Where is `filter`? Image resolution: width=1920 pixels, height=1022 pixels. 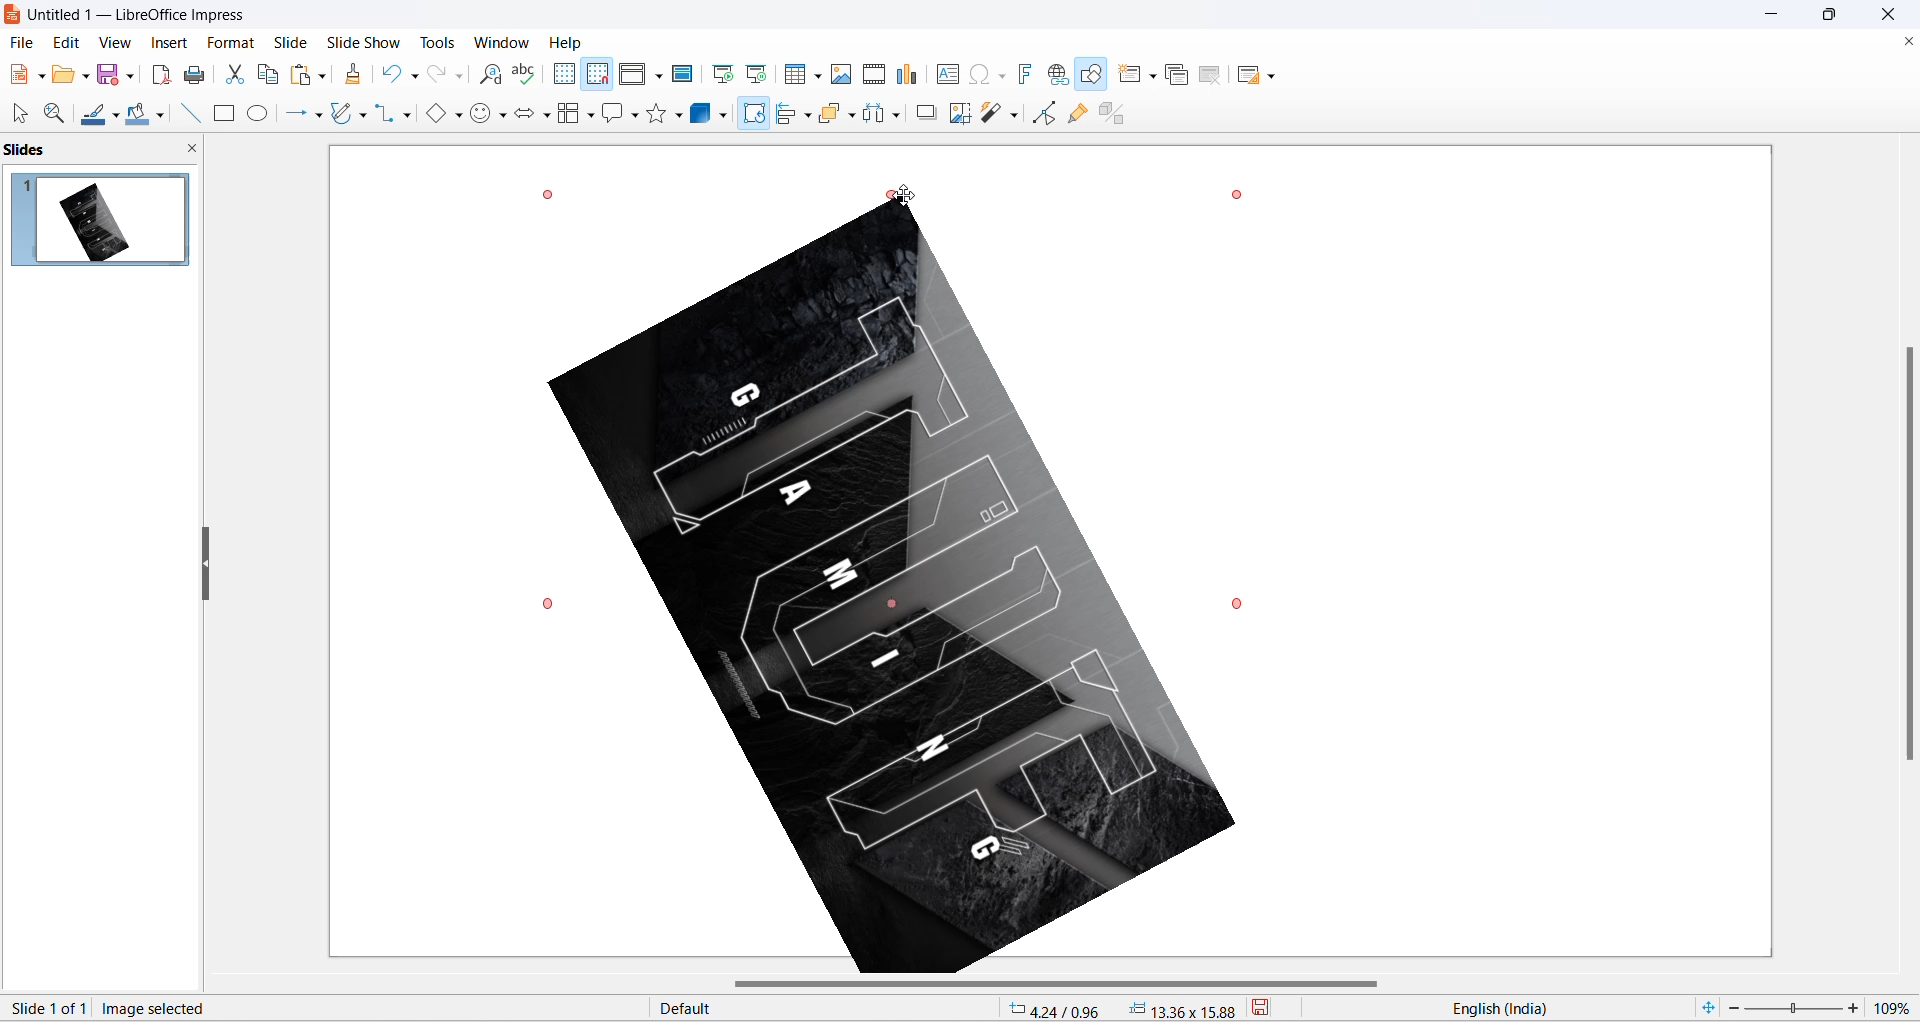
filter is located at coordinates (992, 115).